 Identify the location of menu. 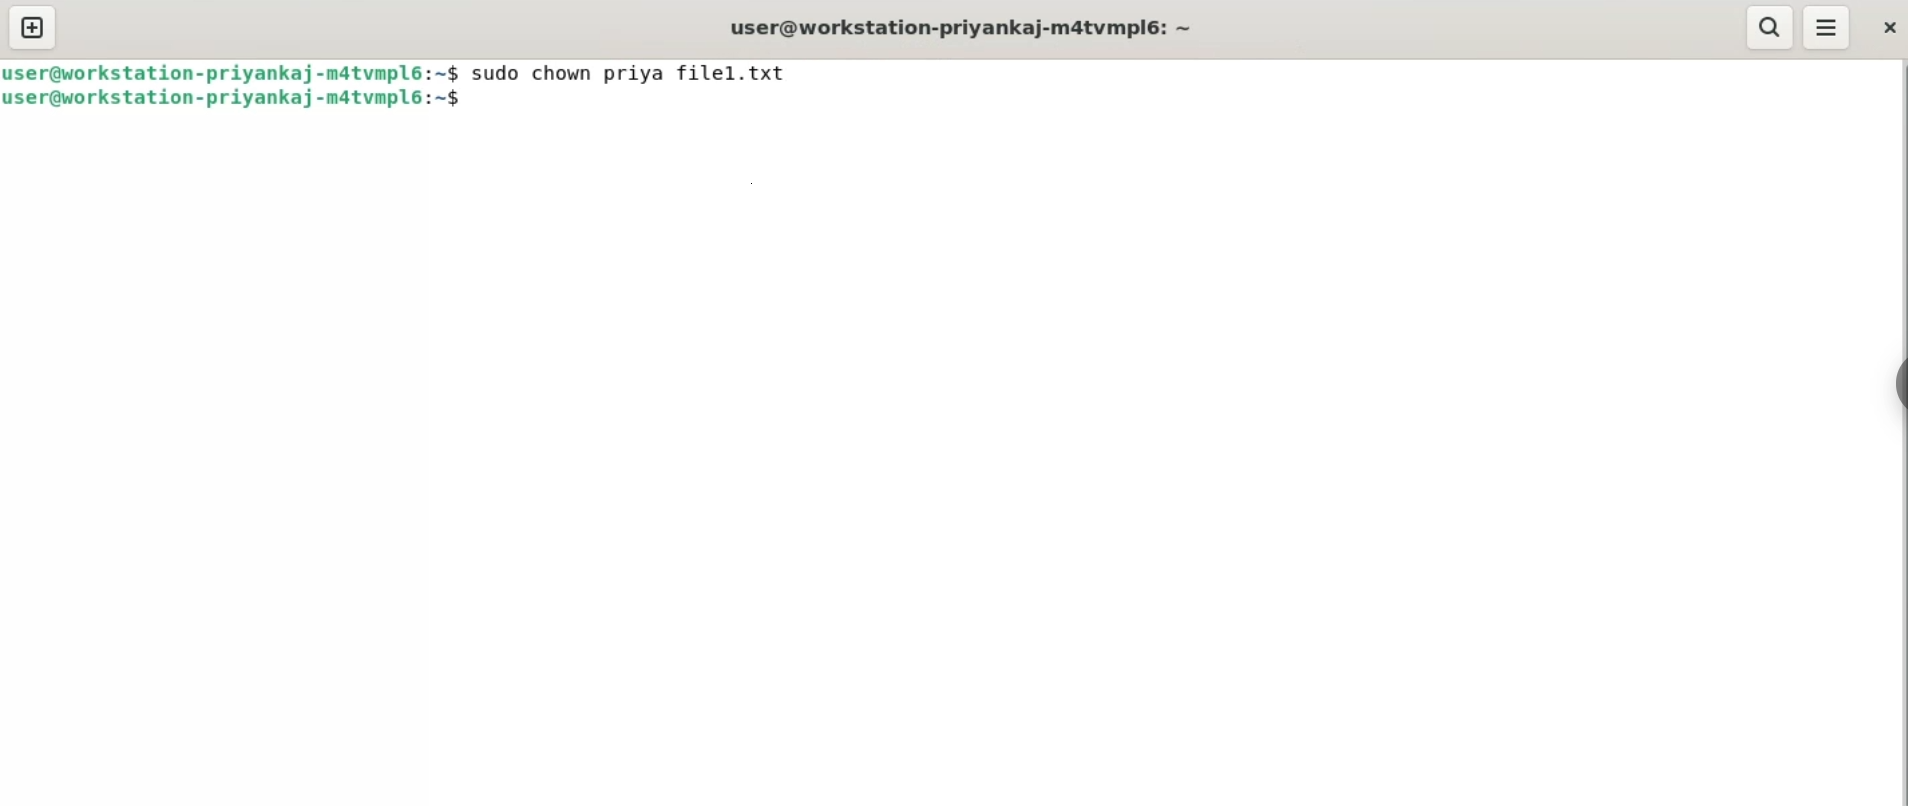
(1825, 27).